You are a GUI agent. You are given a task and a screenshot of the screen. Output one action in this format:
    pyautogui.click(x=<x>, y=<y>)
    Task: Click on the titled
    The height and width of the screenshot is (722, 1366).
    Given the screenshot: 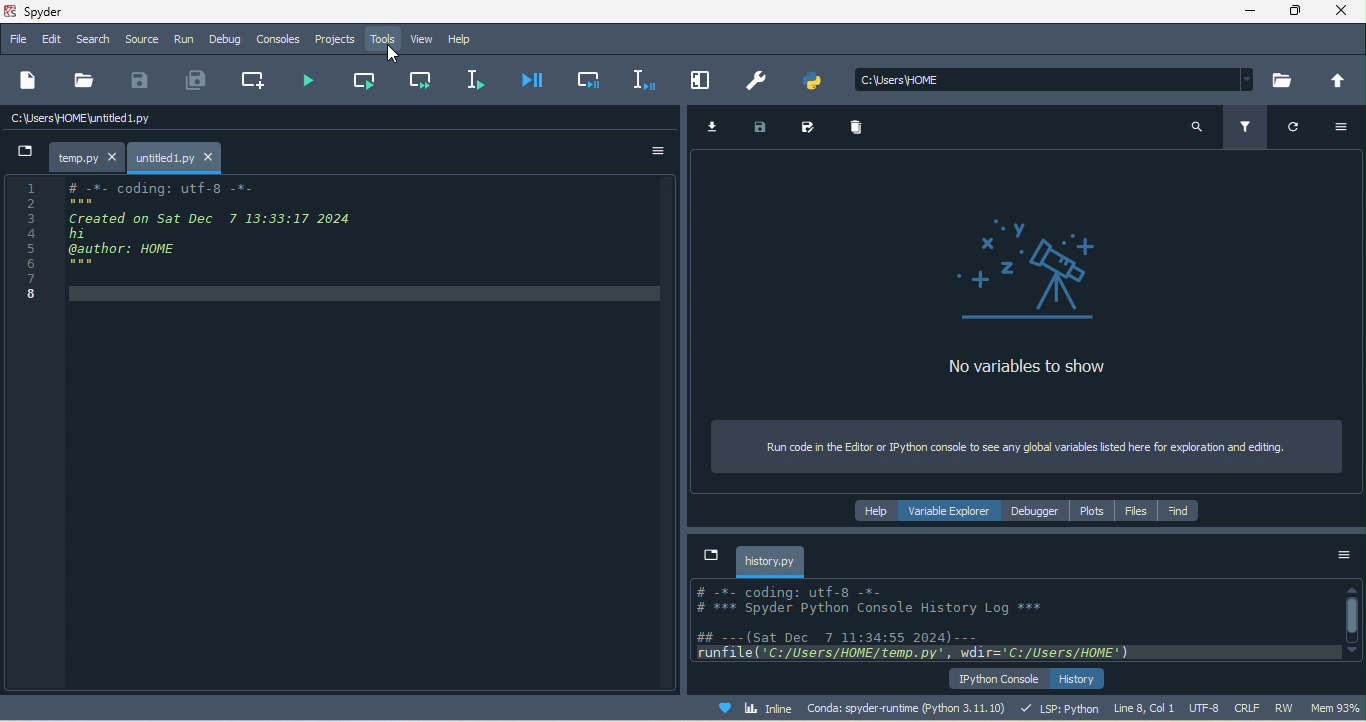 What is the action you would take?
    pyautogui.click(x=64, y=13)
    